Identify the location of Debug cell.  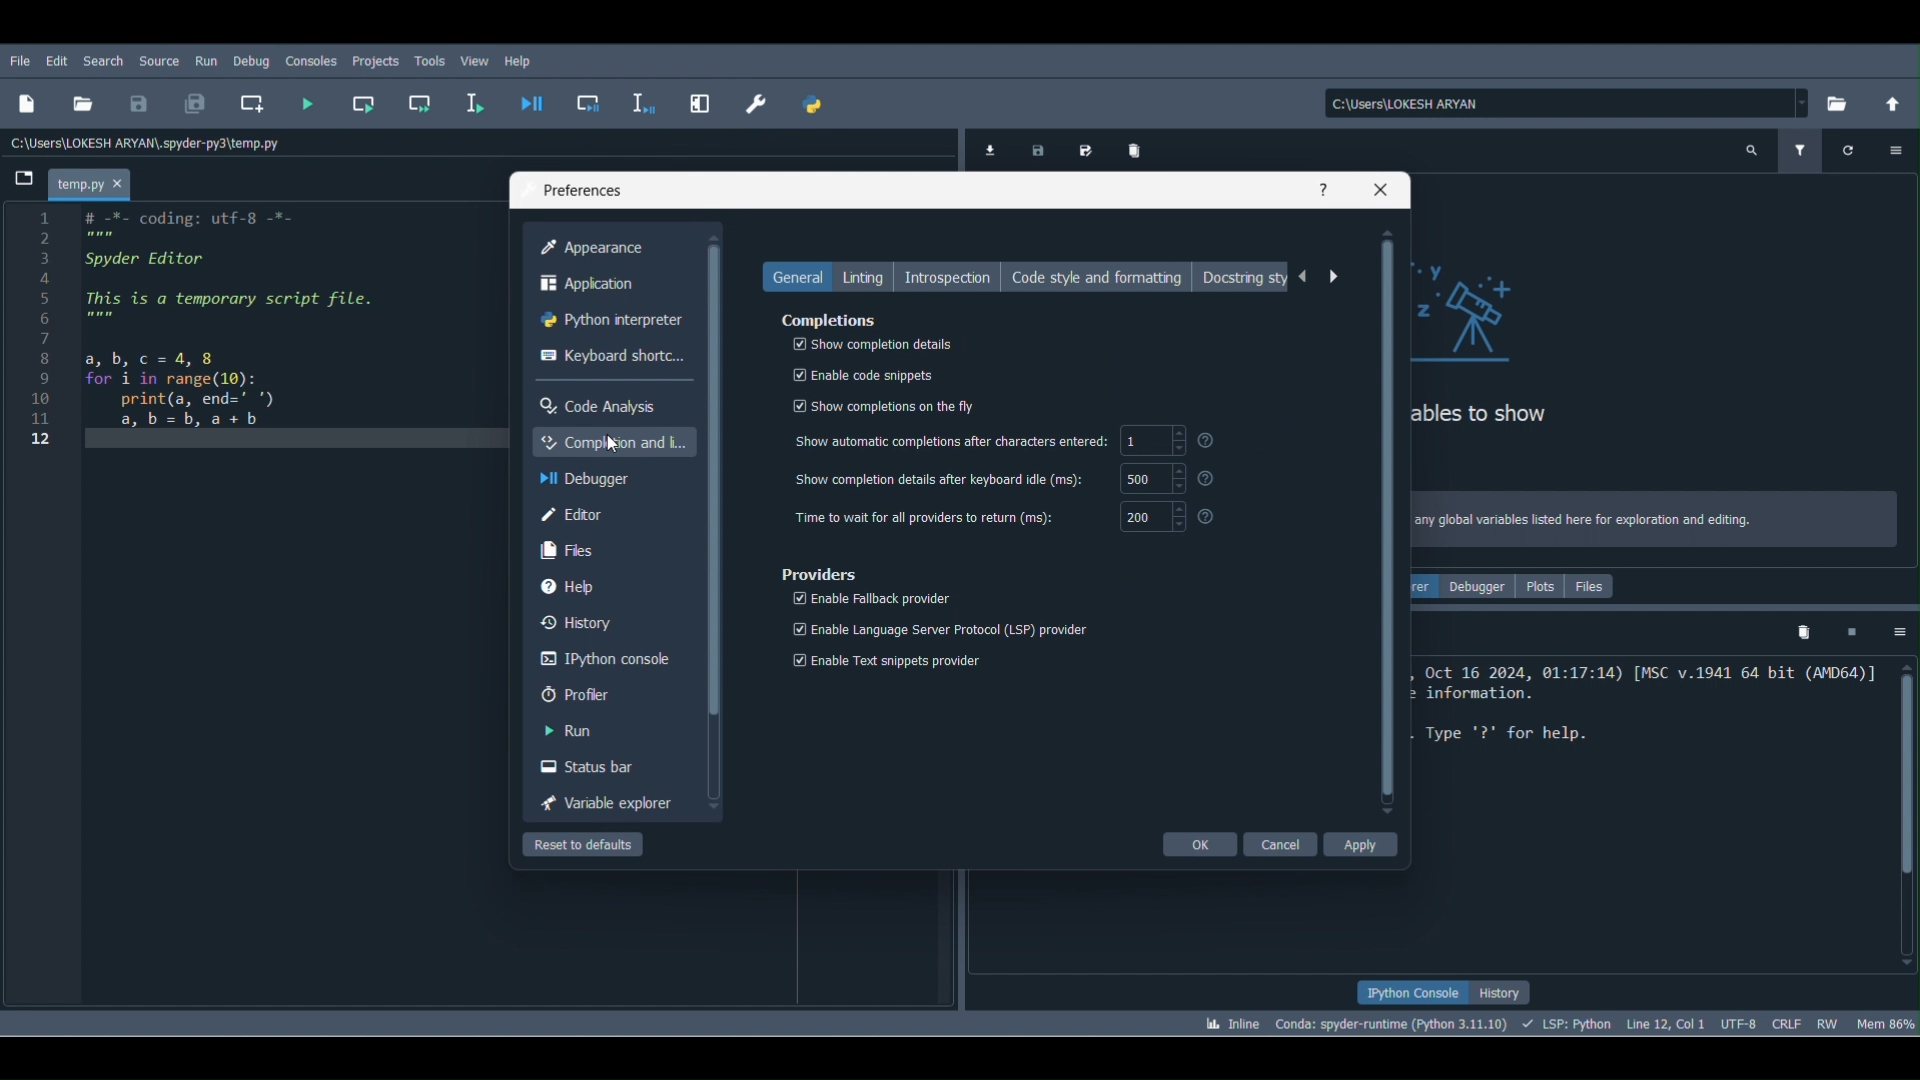
(598, 106).